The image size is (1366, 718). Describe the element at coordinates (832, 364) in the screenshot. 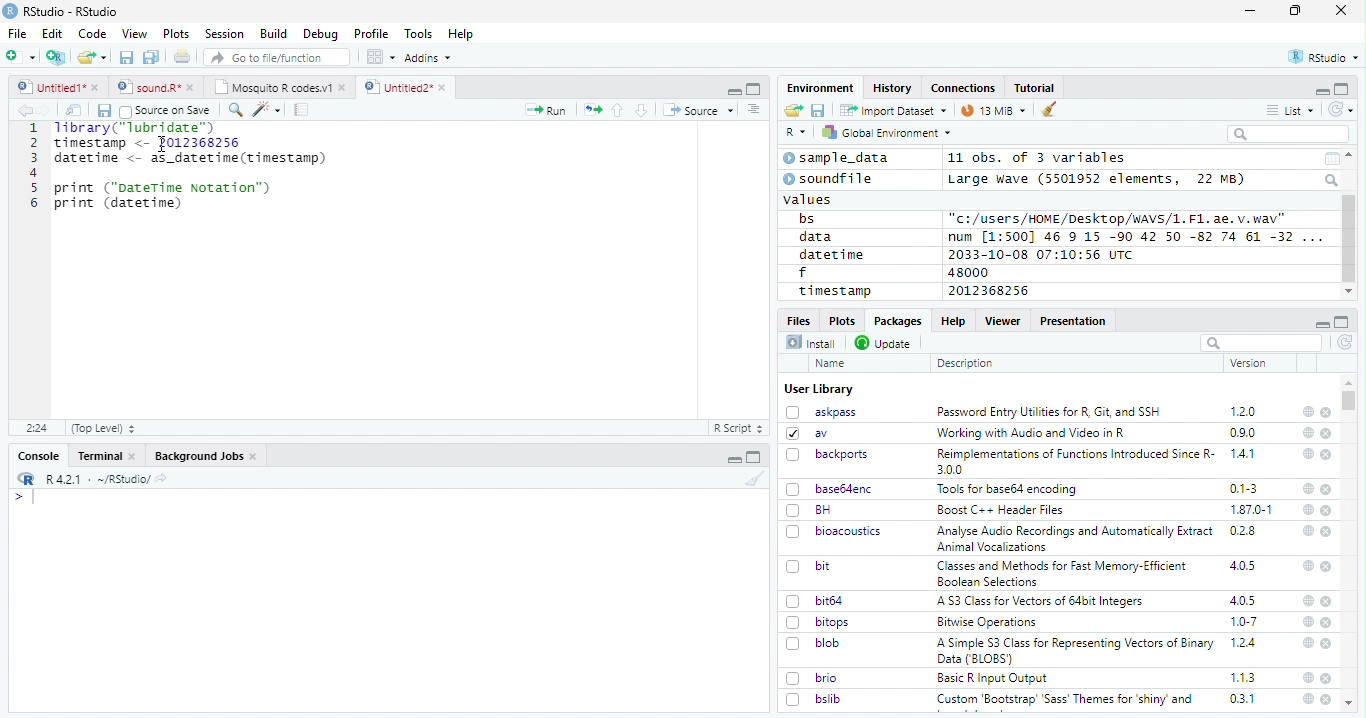

I see `Name` at that location.